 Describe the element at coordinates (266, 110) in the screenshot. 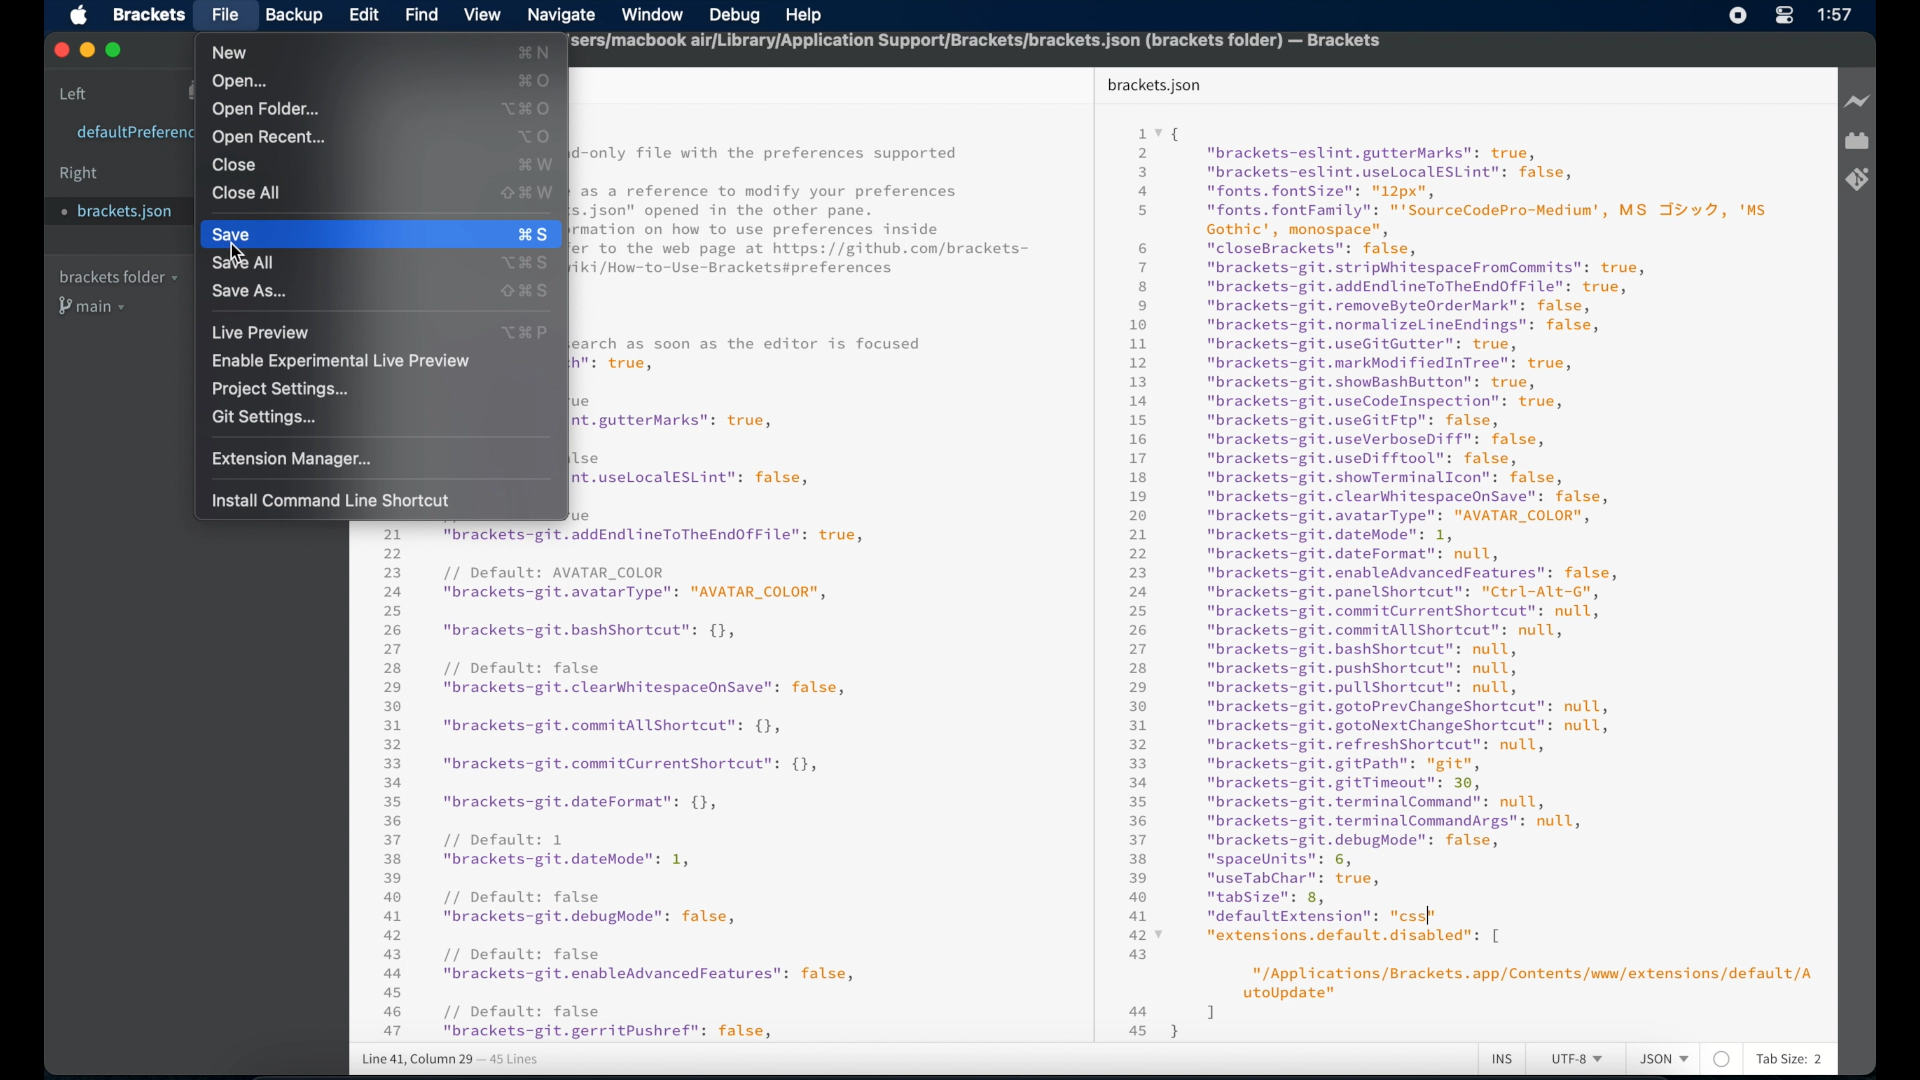

I see `open folder ` at that location.